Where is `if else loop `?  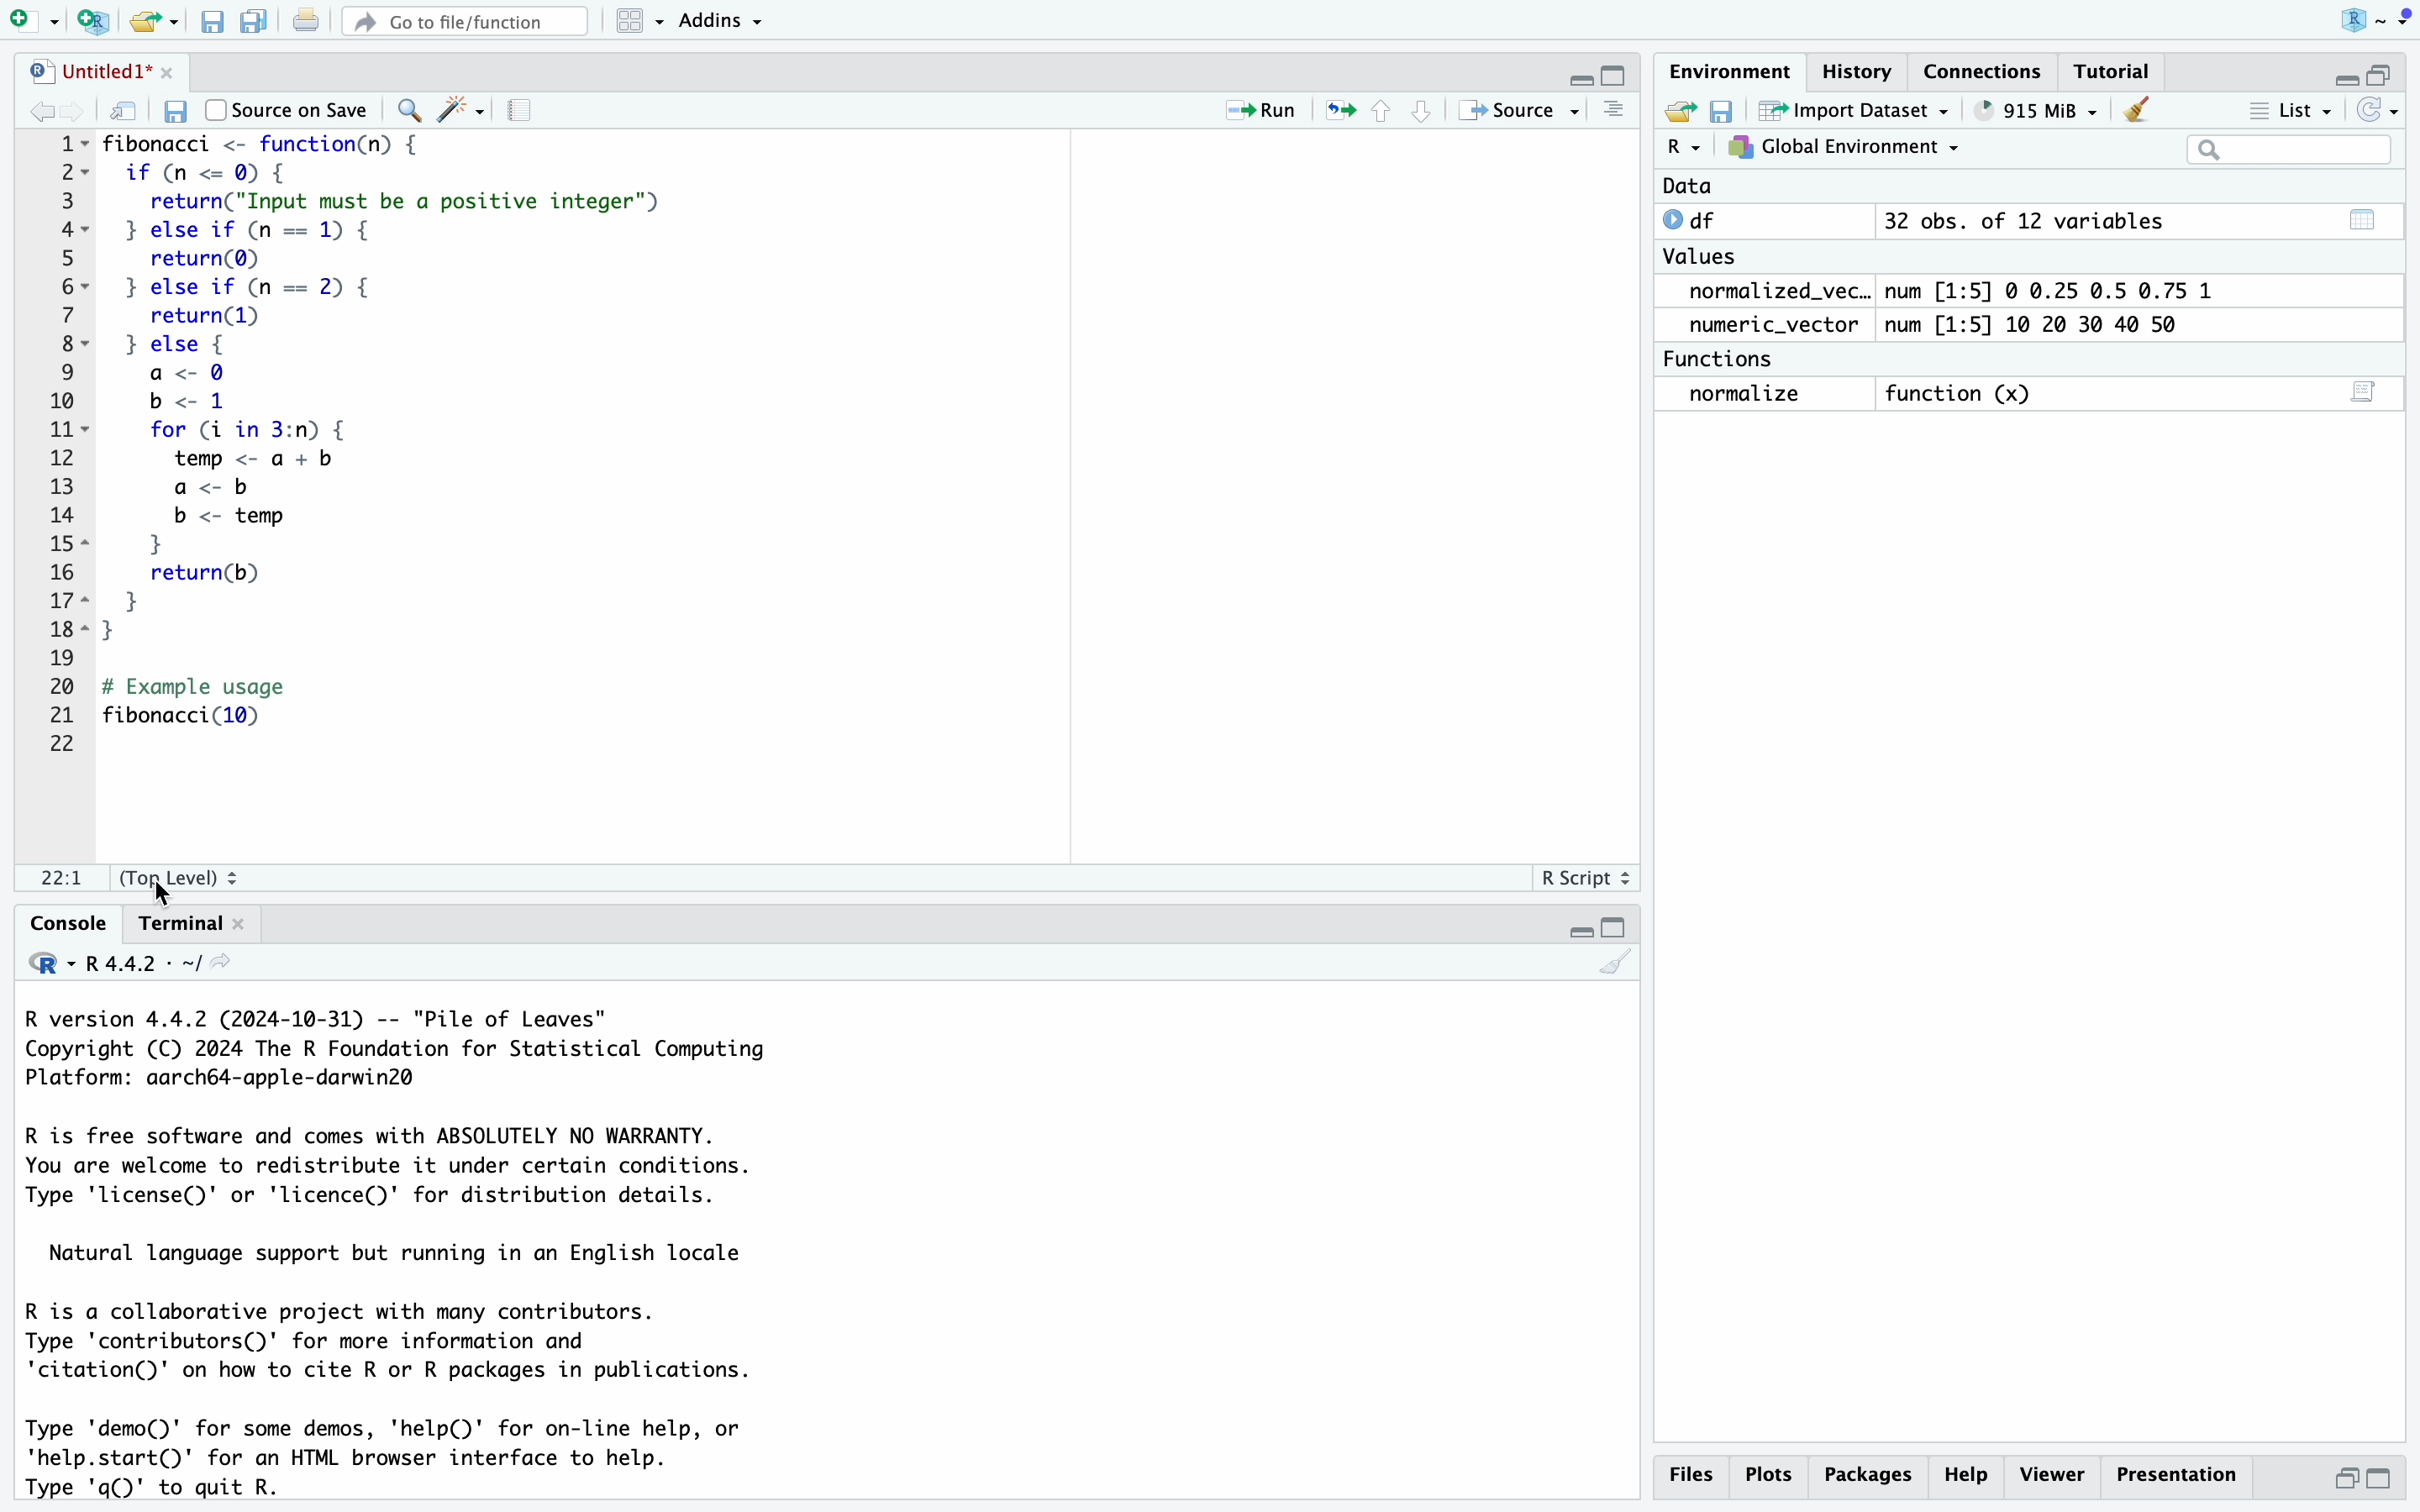
if else loop  is located at coordinates (413, 287).